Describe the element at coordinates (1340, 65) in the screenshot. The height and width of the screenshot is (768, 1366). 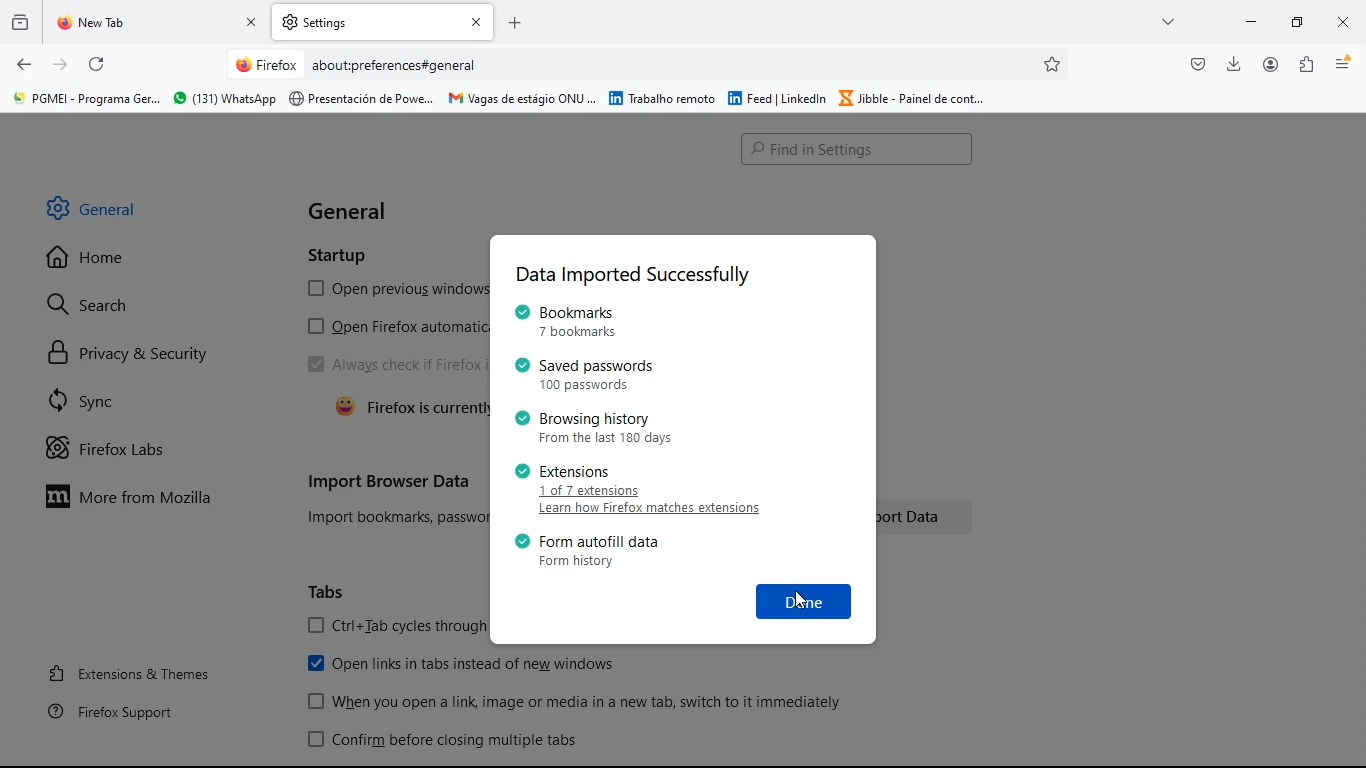
I see `menu` at that location.